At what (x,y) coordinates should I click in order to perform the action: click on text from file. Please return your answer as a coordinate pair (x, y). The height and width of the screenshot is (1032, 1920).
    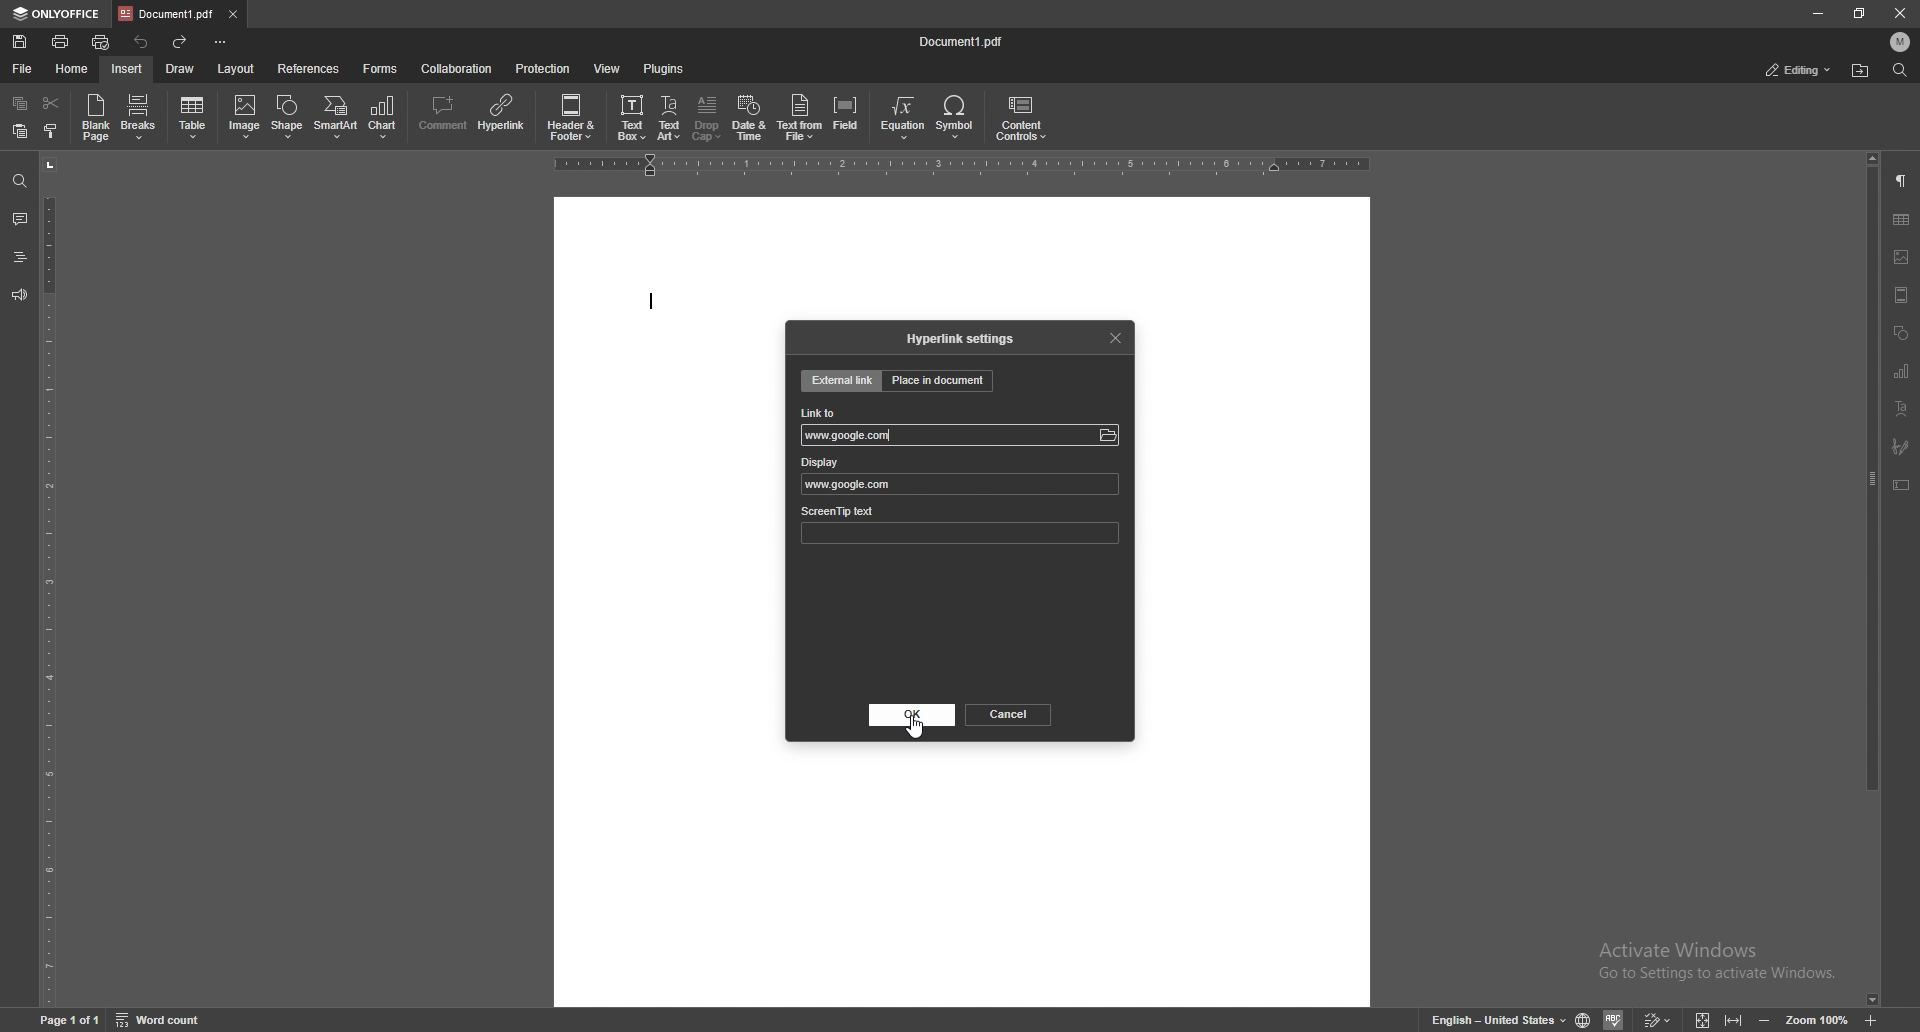
    Looking at the image, I should click on (801, 118).